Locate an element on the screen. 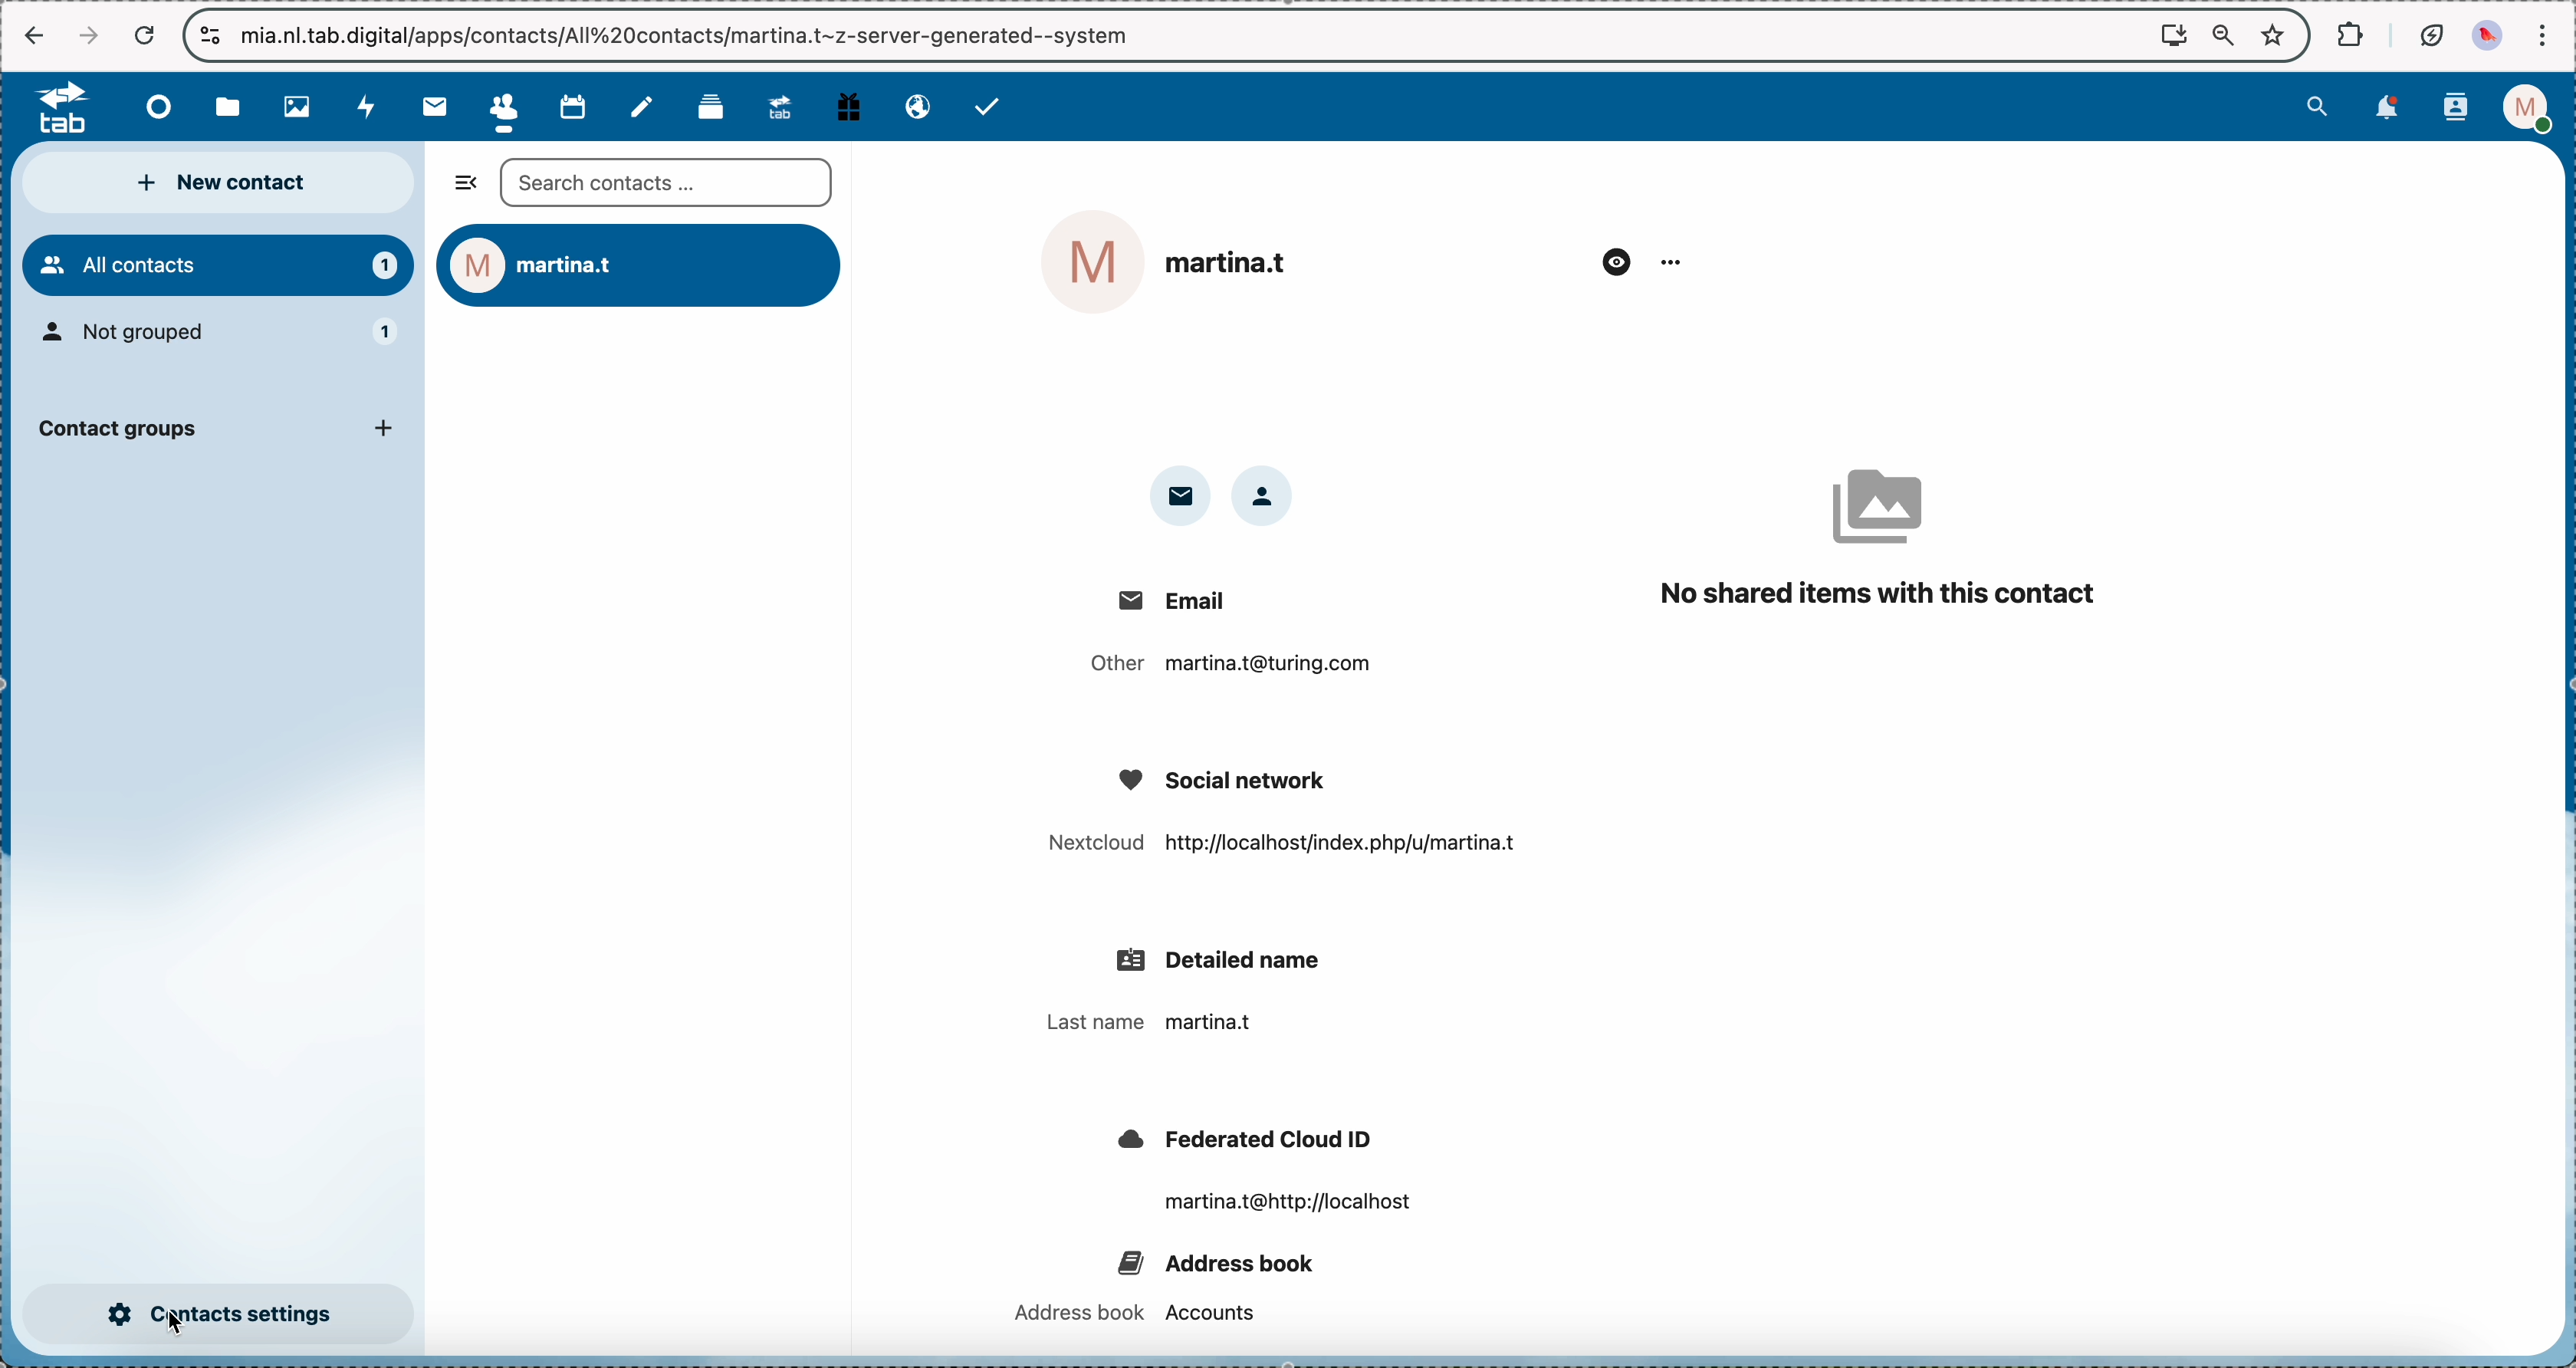  calendar is located at coordinates (571, 105).